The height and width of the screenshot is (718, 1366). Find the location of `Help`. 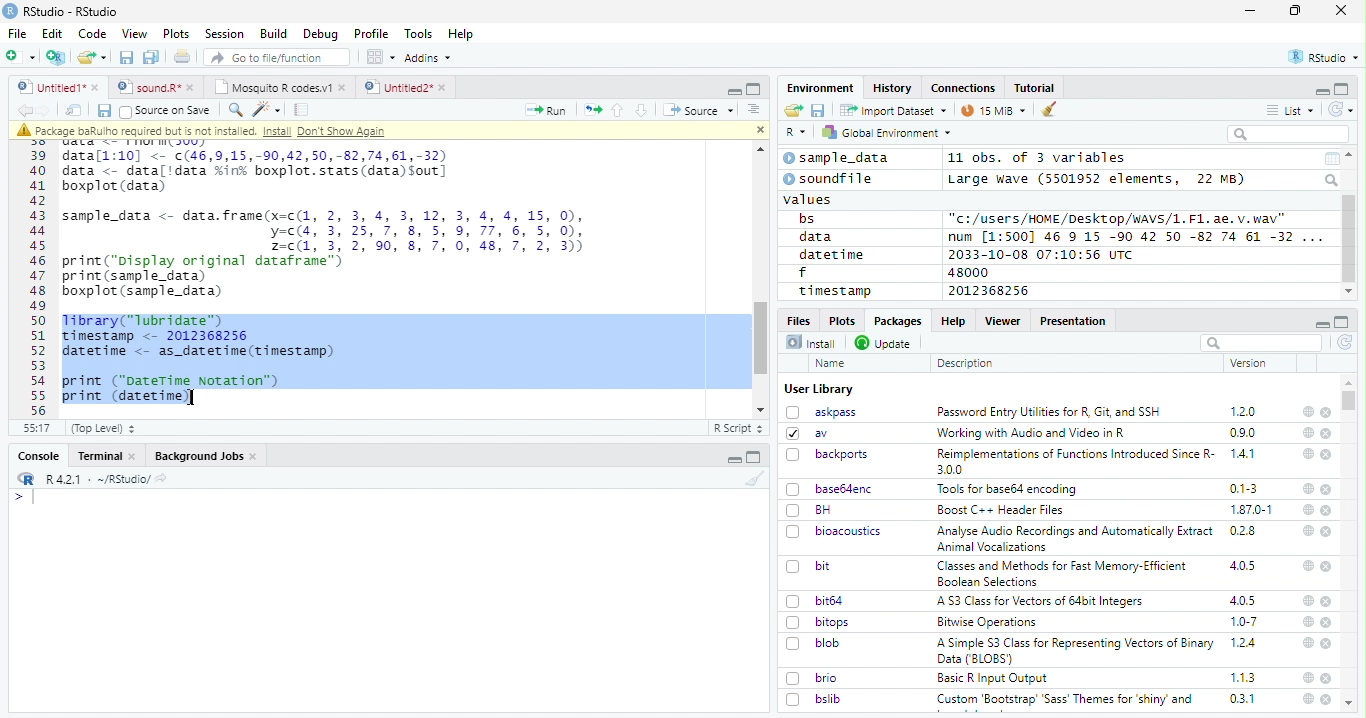

Help is located at coordinates (952, 320).